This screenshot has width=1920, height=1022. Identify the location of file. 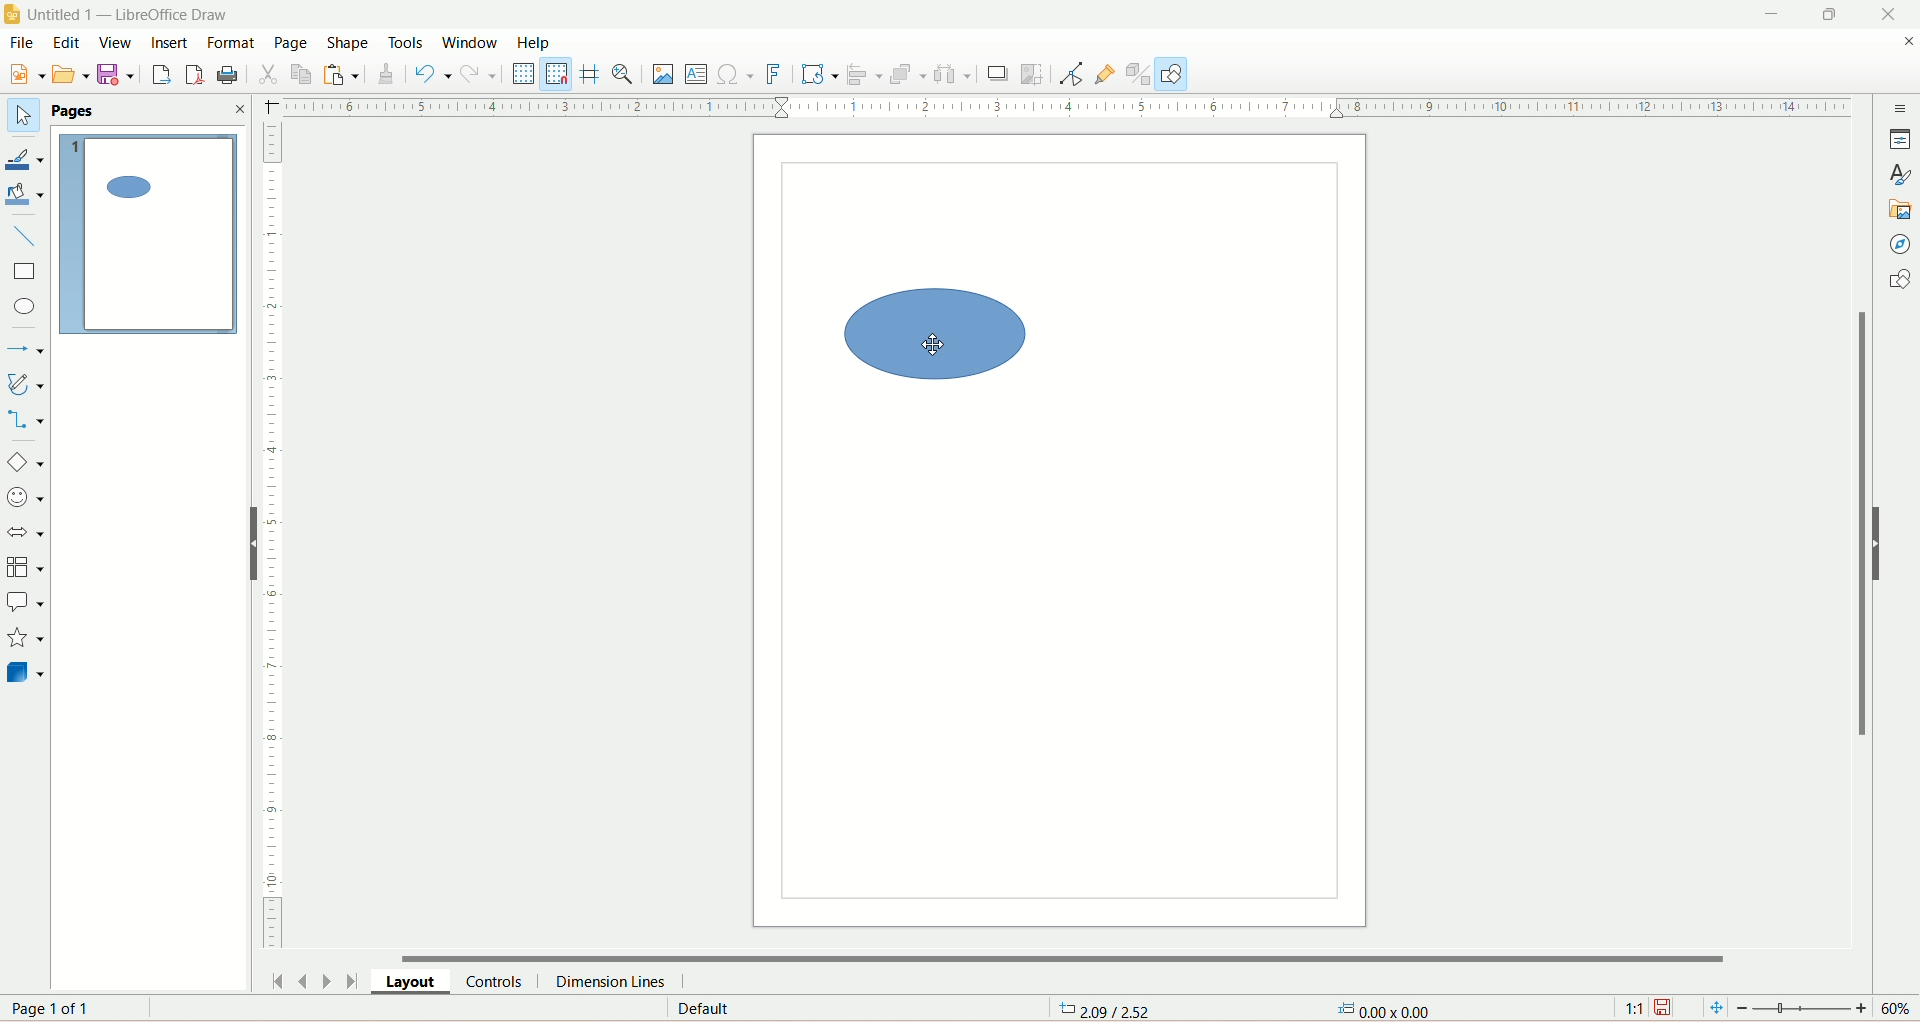
(26, 42).